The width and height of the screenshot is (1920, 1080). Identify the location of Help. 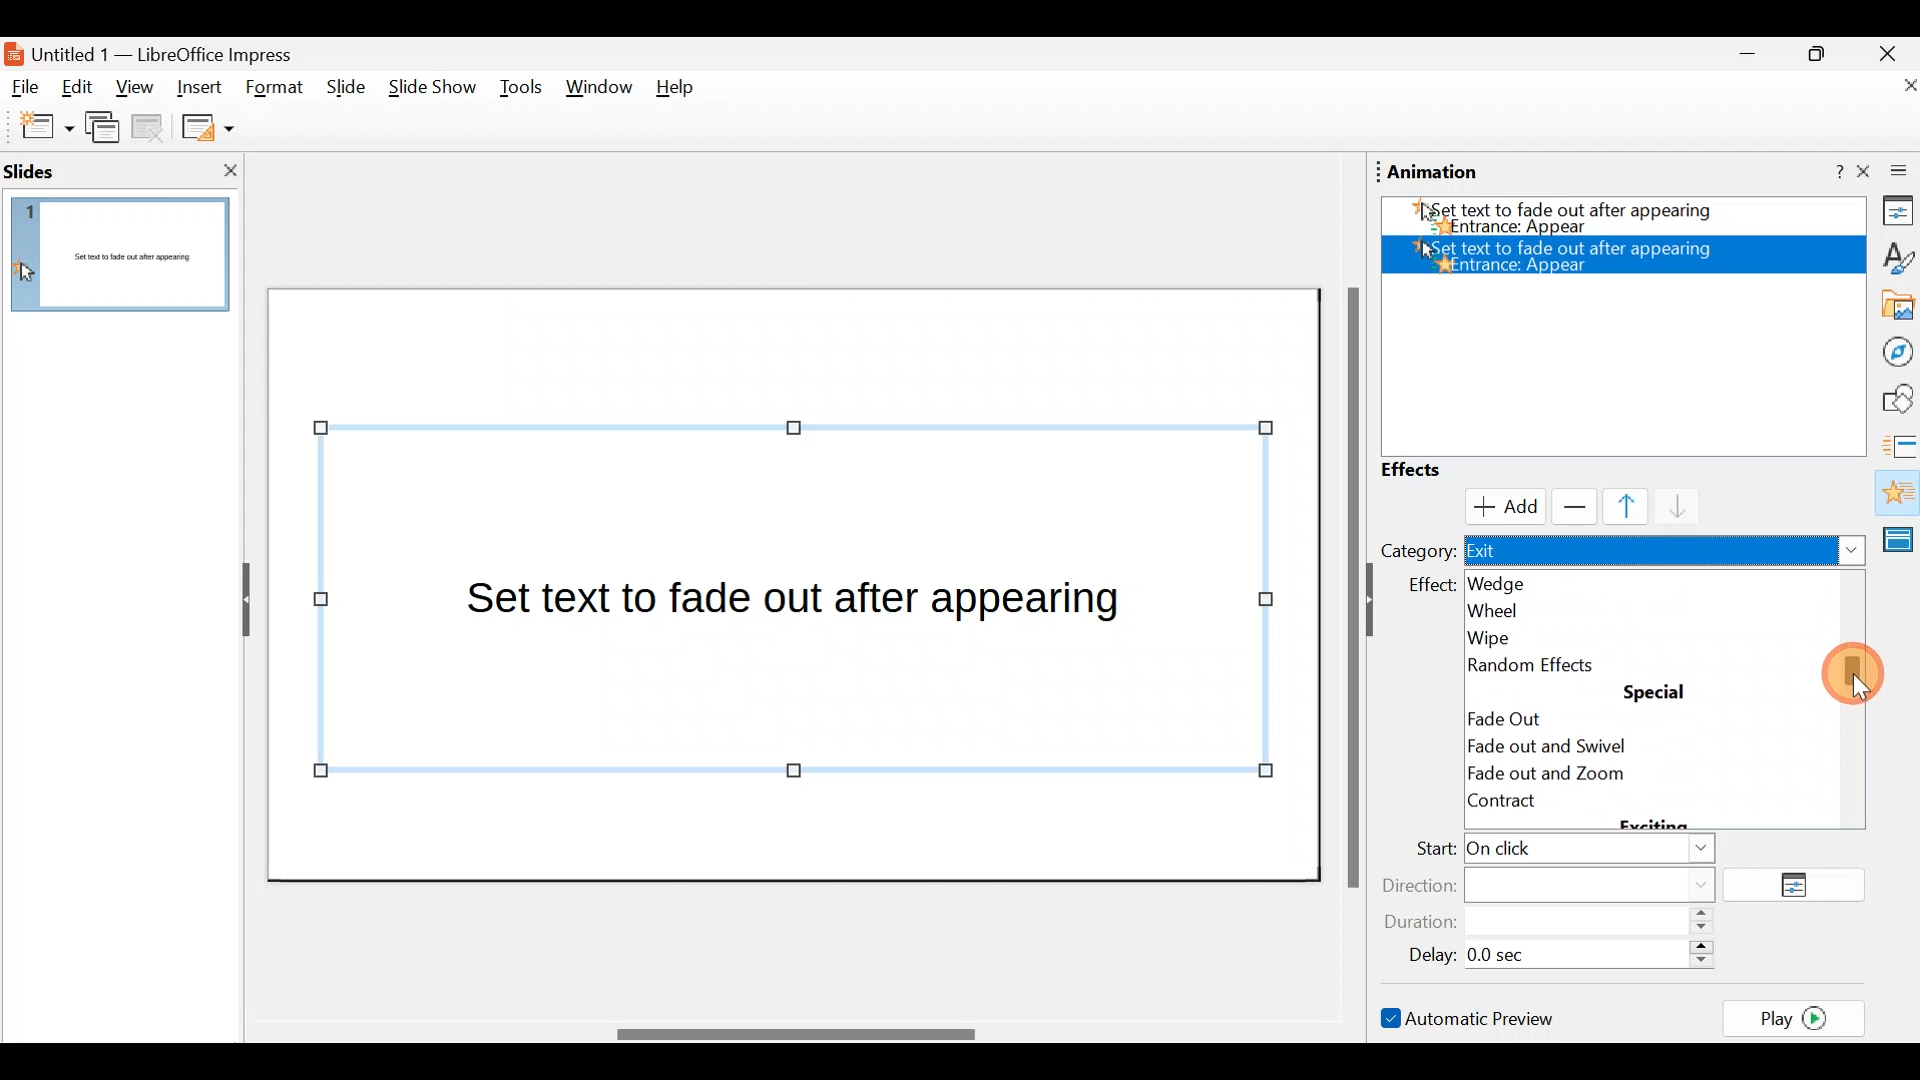
(683, 92).